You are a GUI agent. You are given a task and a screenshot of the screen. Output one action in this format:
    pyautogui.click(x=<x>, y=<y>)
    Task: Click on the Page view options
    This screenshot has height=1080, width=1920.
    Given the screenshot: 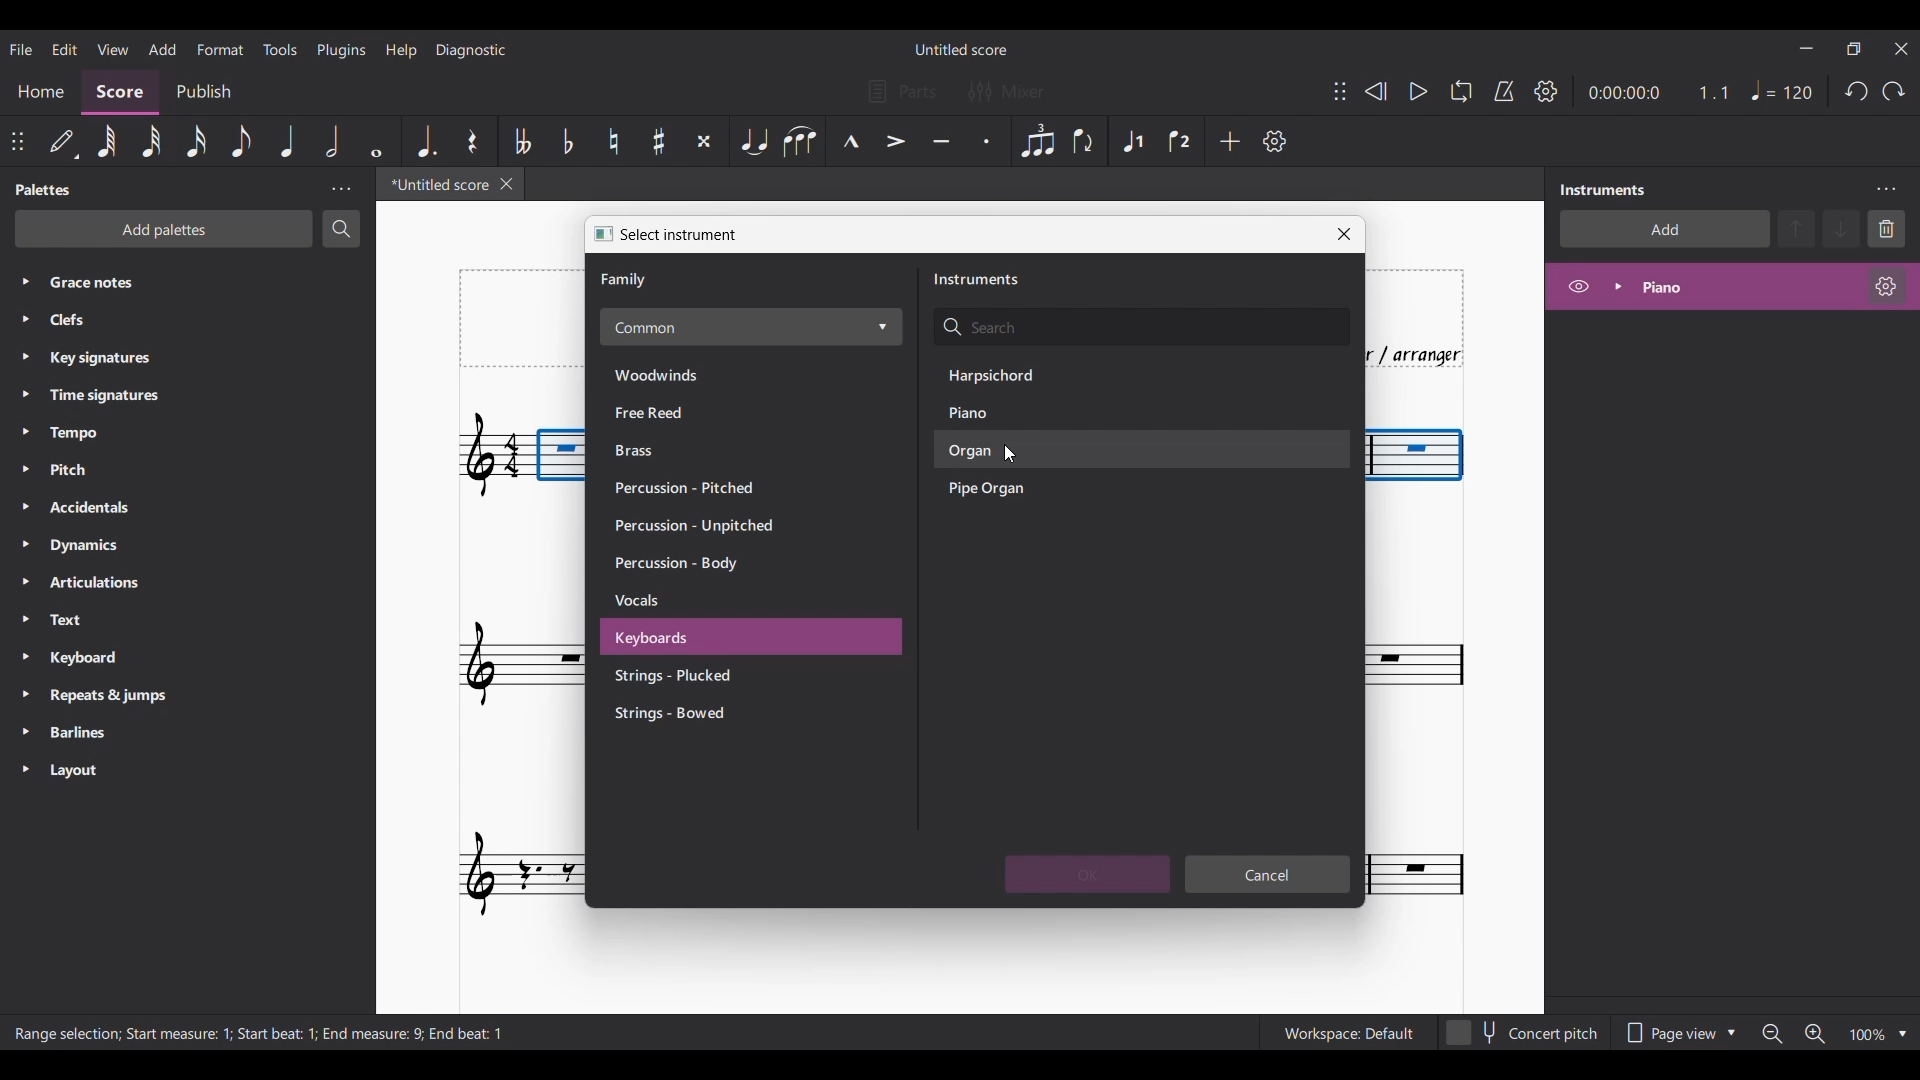 What is the action you would take?
    pyautogui.click(x=1679, y=1033)
    